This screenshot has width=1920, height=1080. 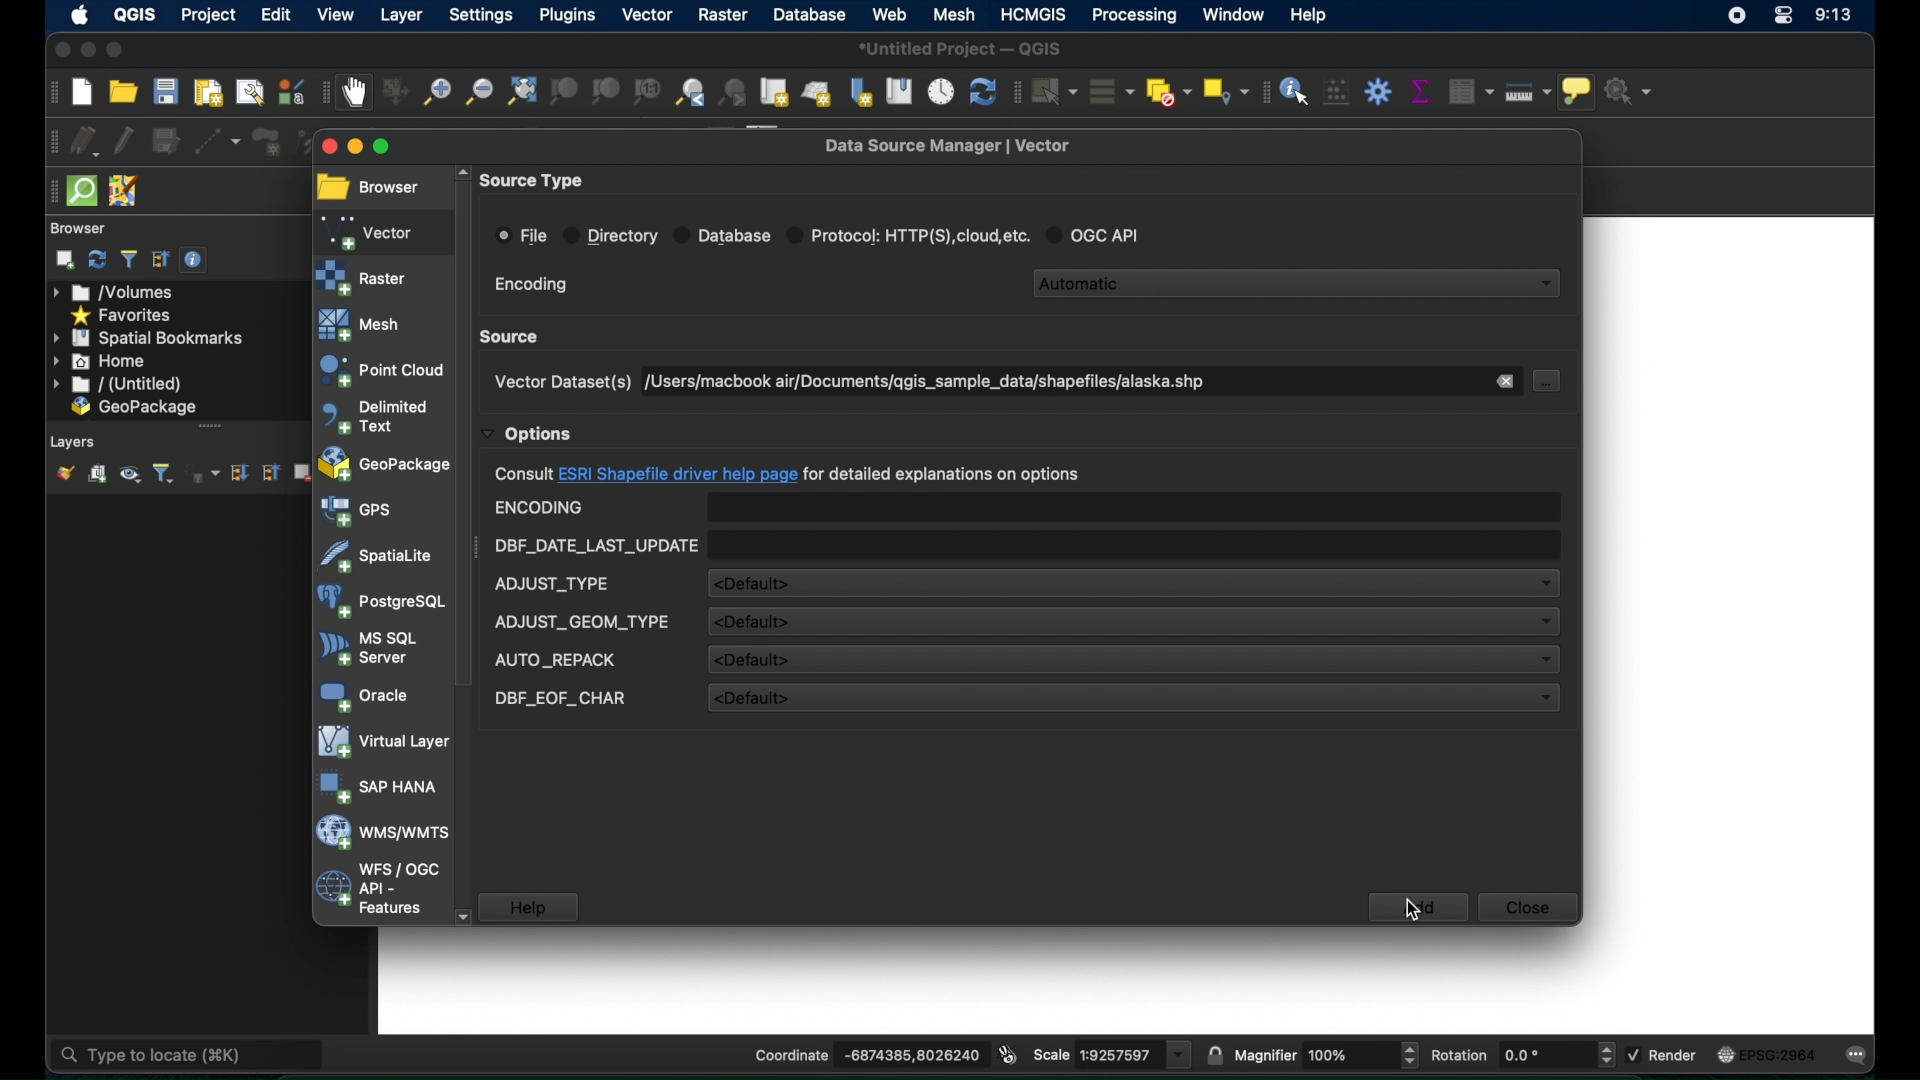 I want to click on directory radio button, so click(x=611, y=236).